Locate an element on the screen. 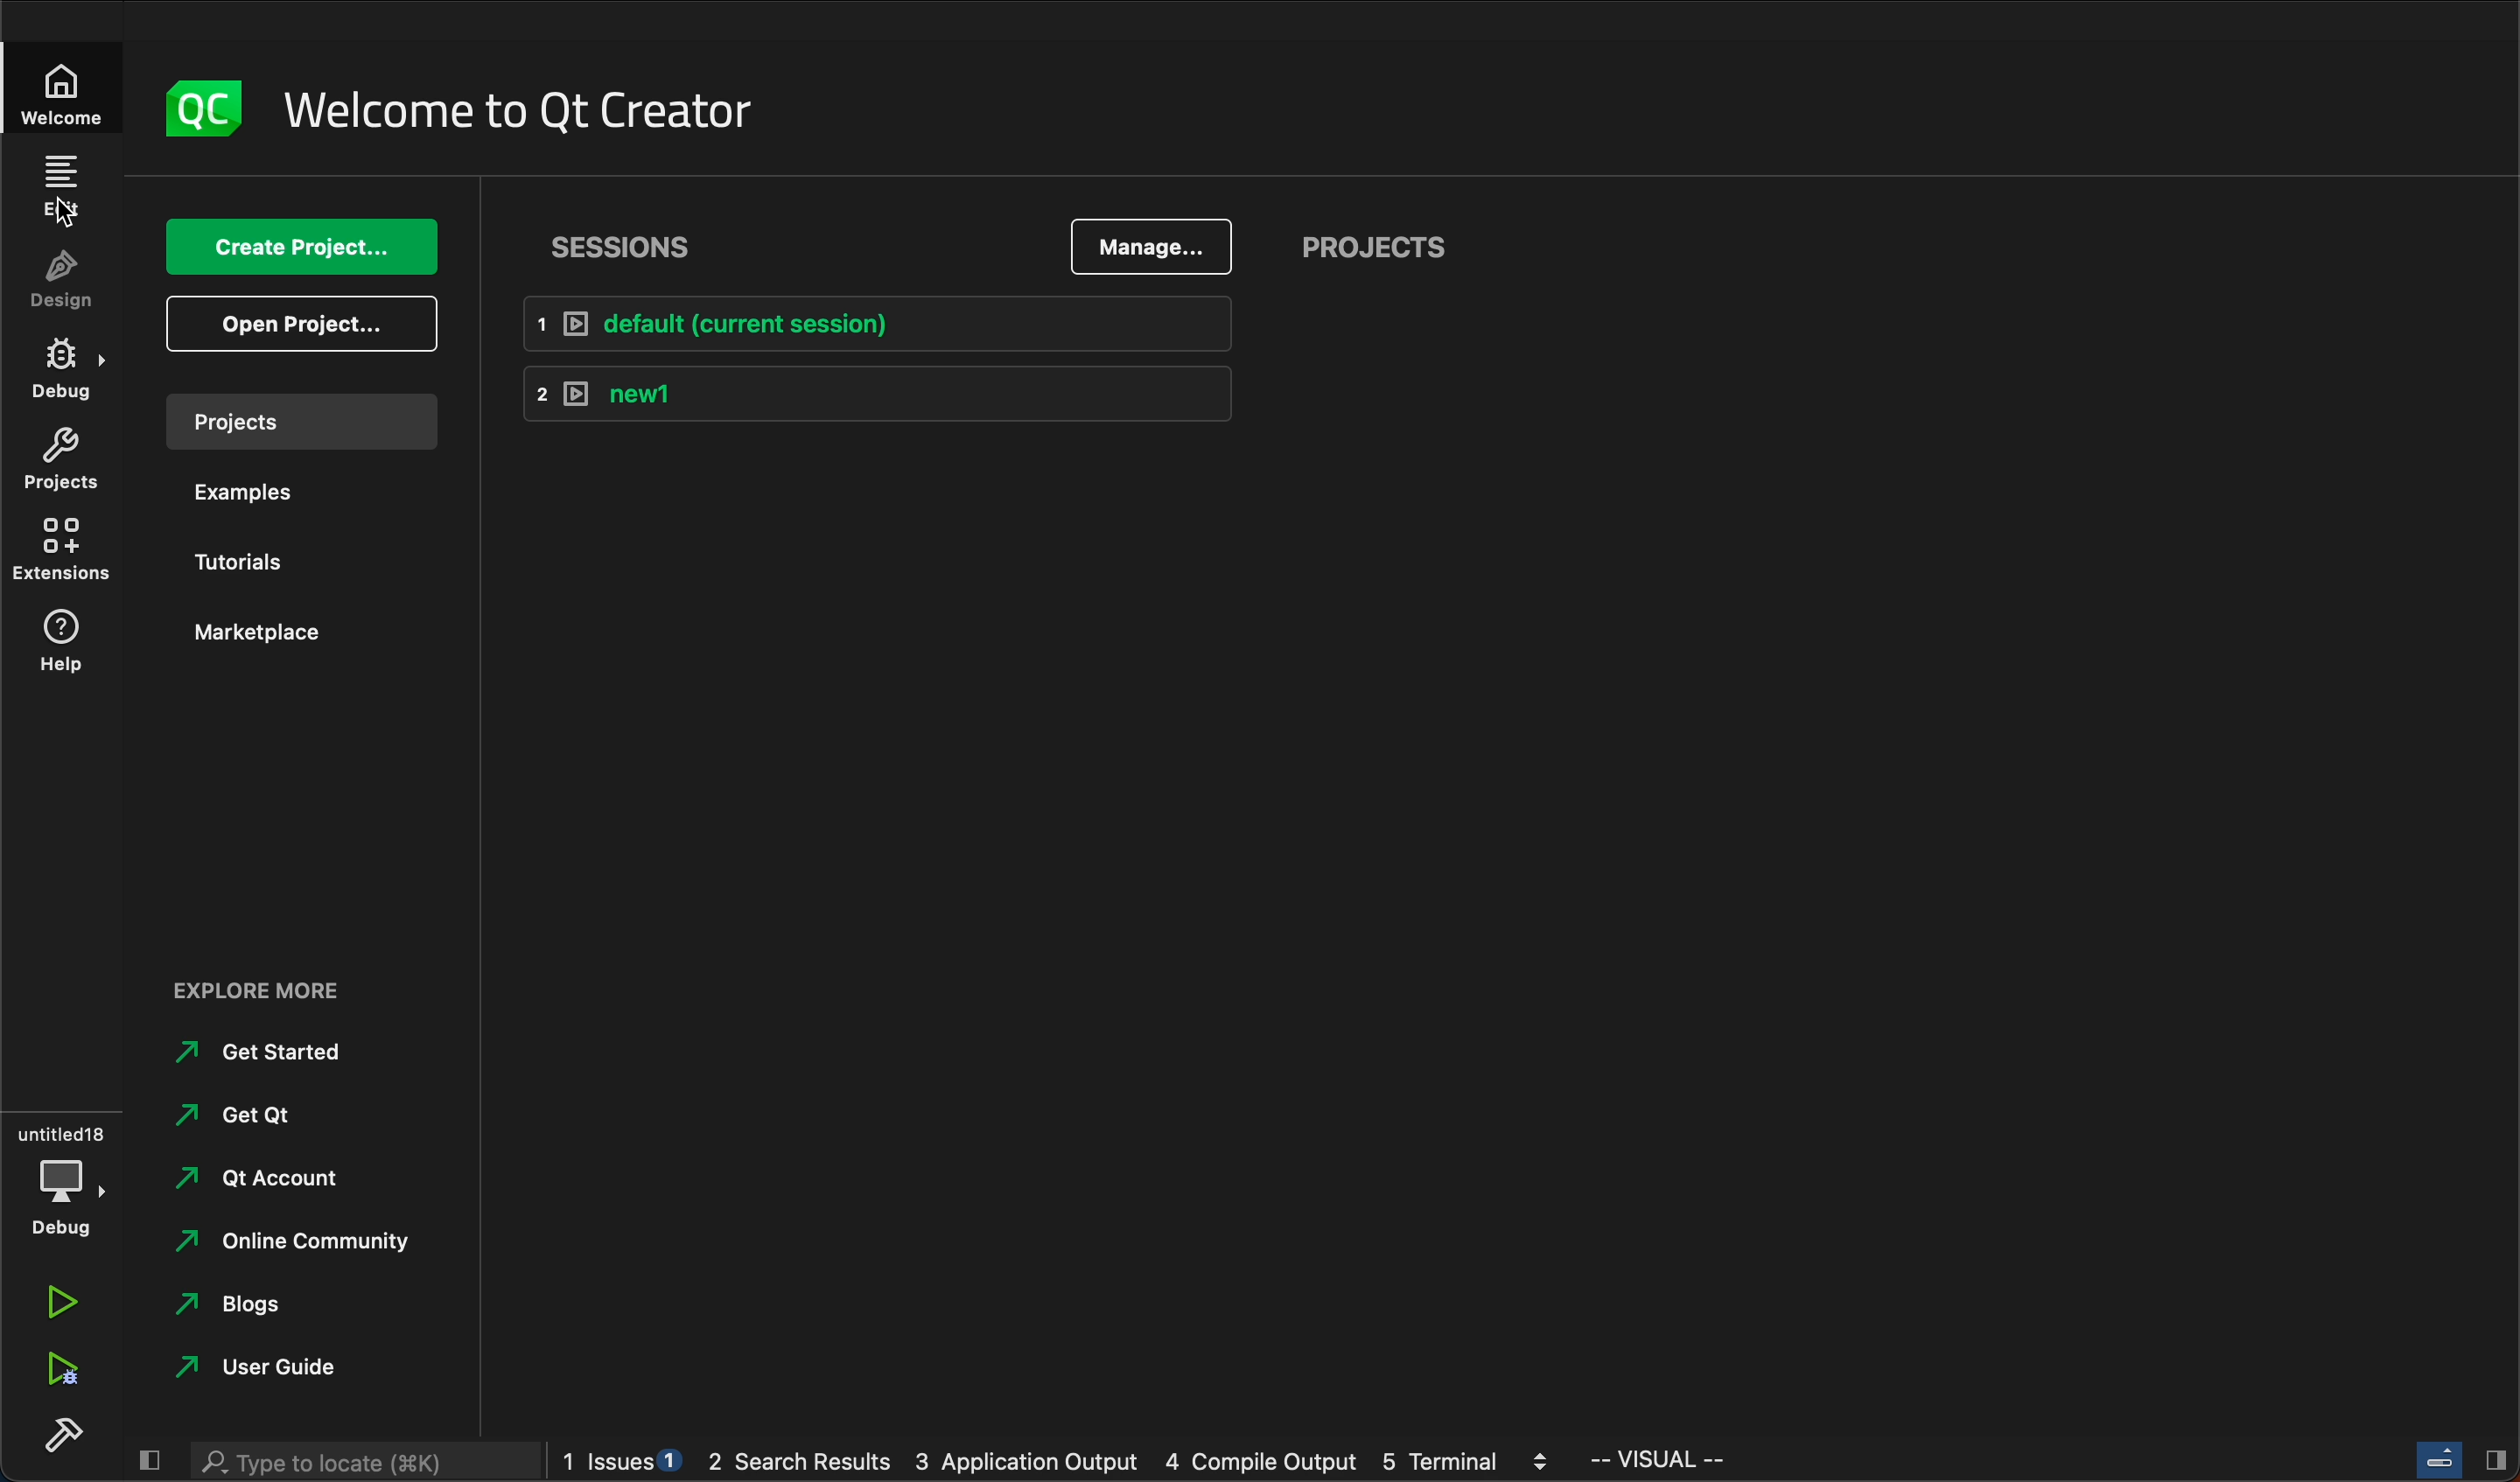 Image resolution: width=2520 pixels, height=1482 pixels. new1 is located at coordinates (878, 396).